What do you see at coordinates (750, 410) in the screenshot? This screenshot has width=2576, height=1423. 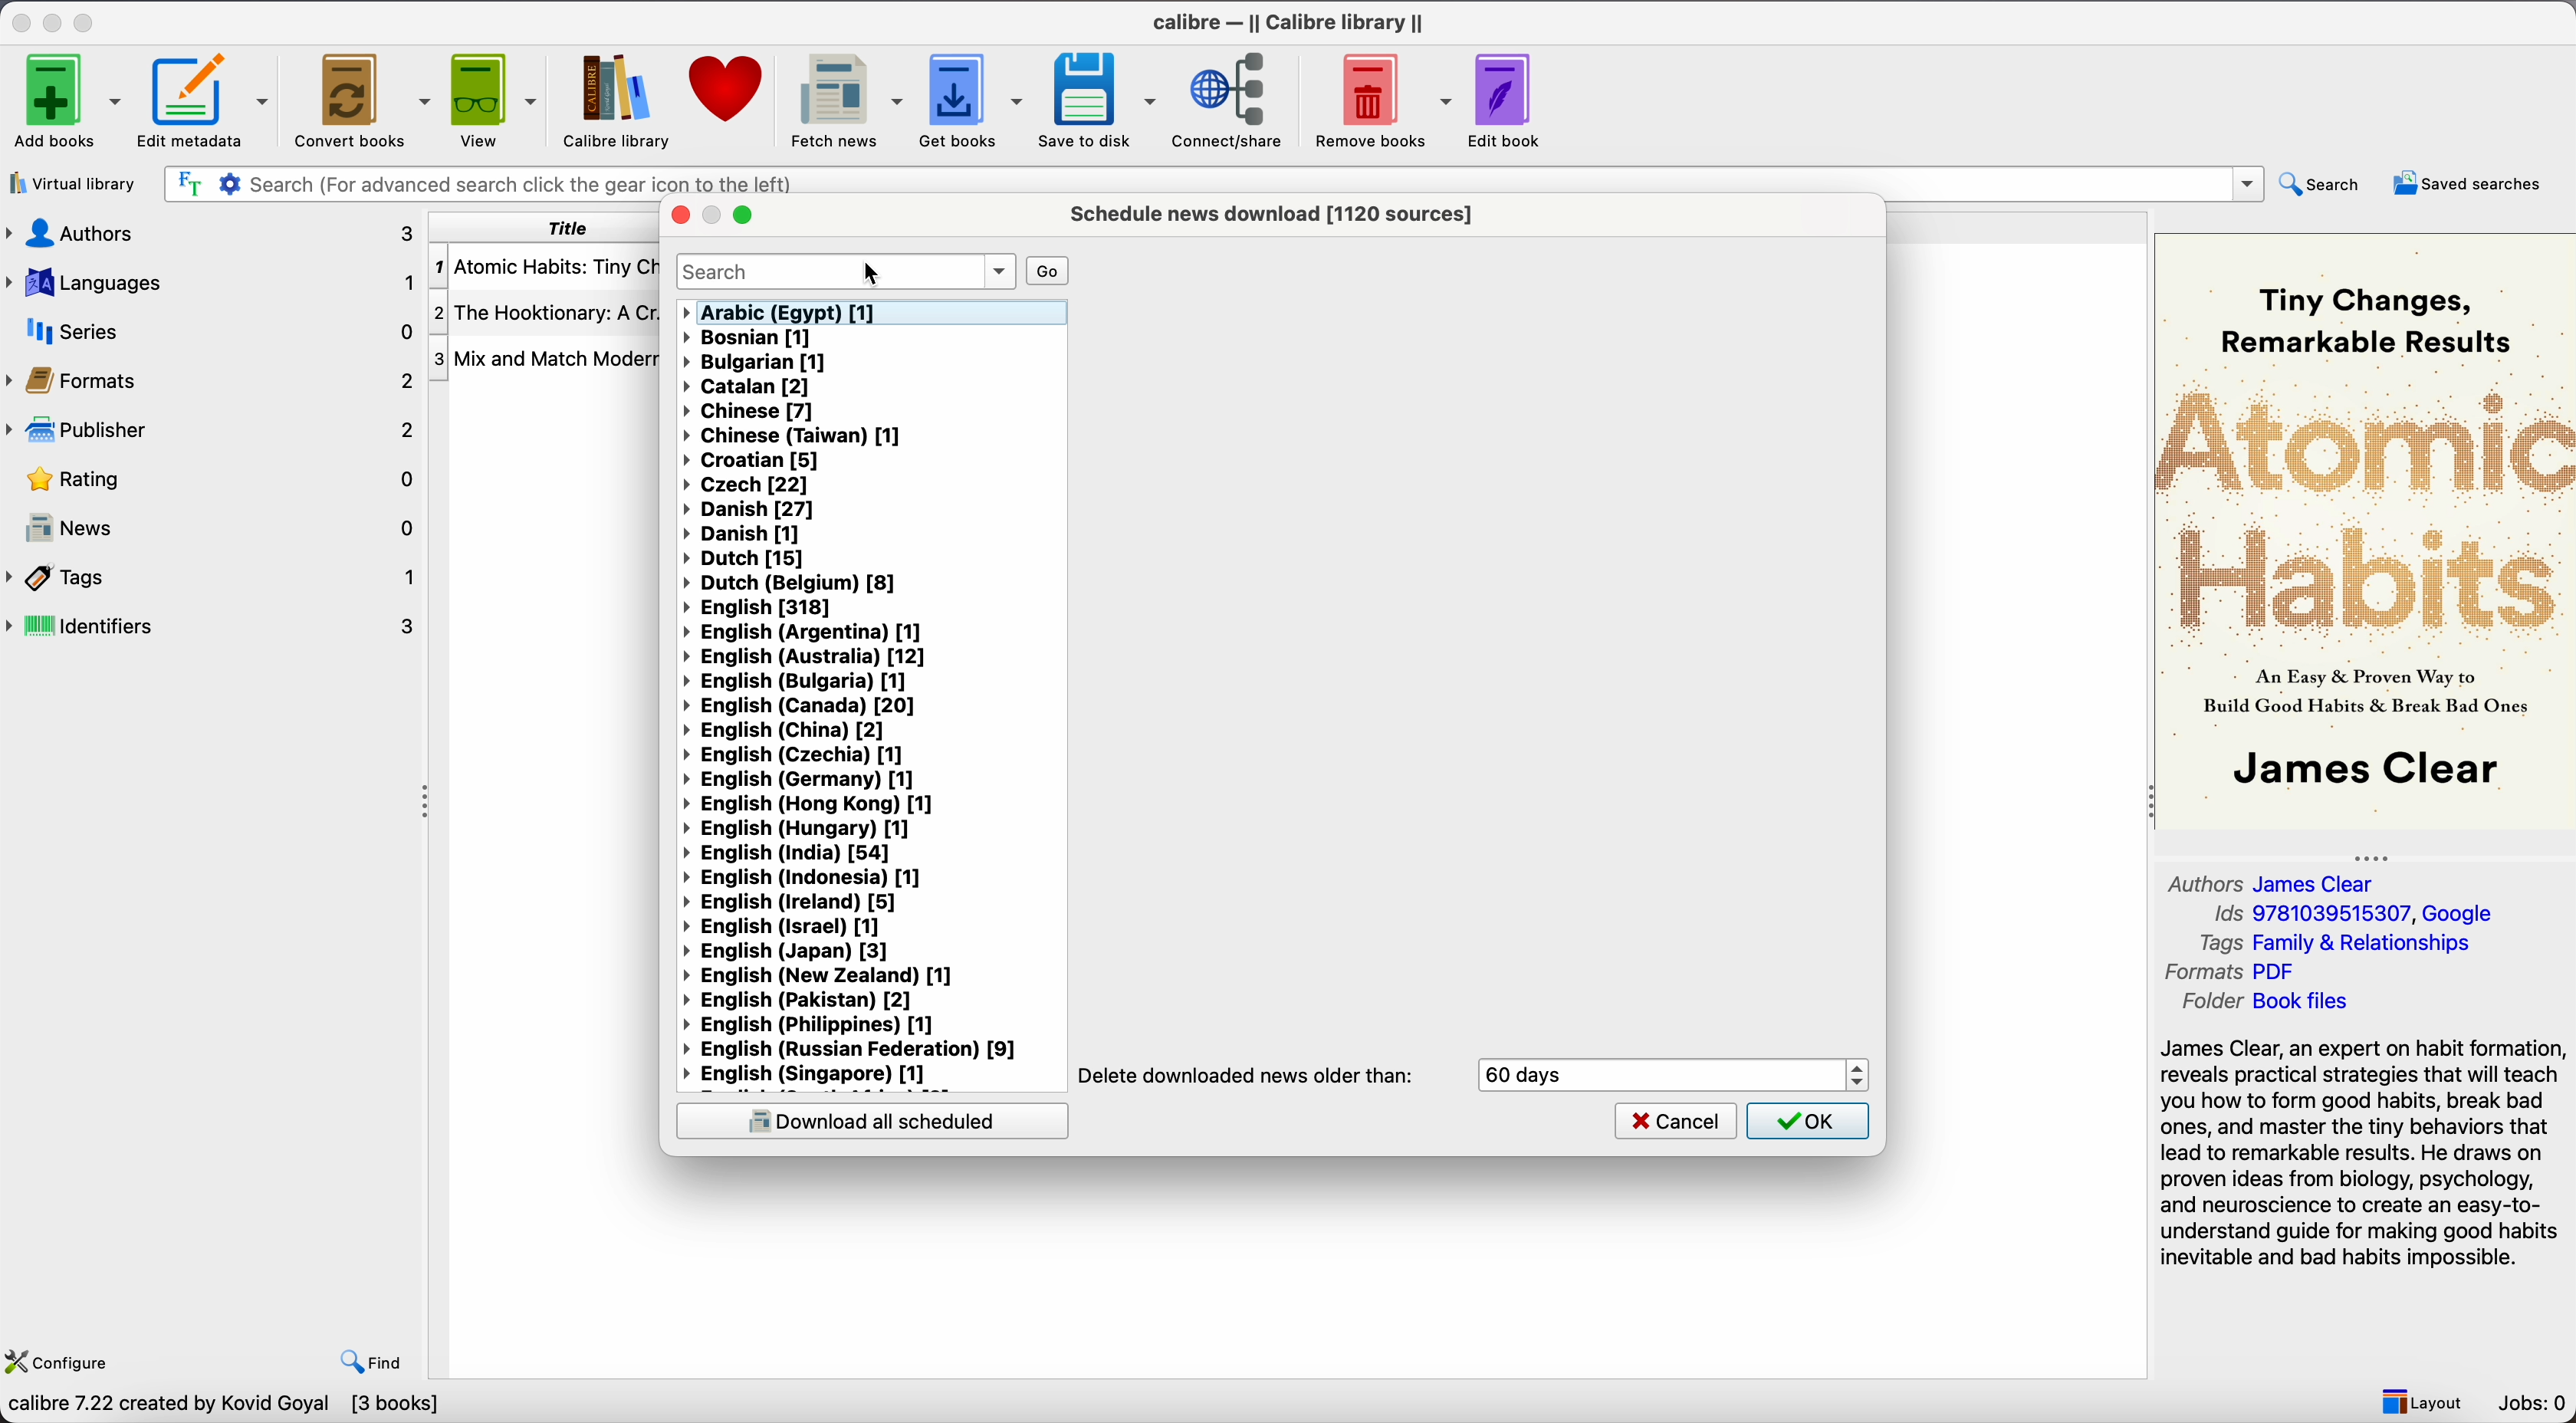 I see `Chinese [7]` at bounding box center [750, 410].